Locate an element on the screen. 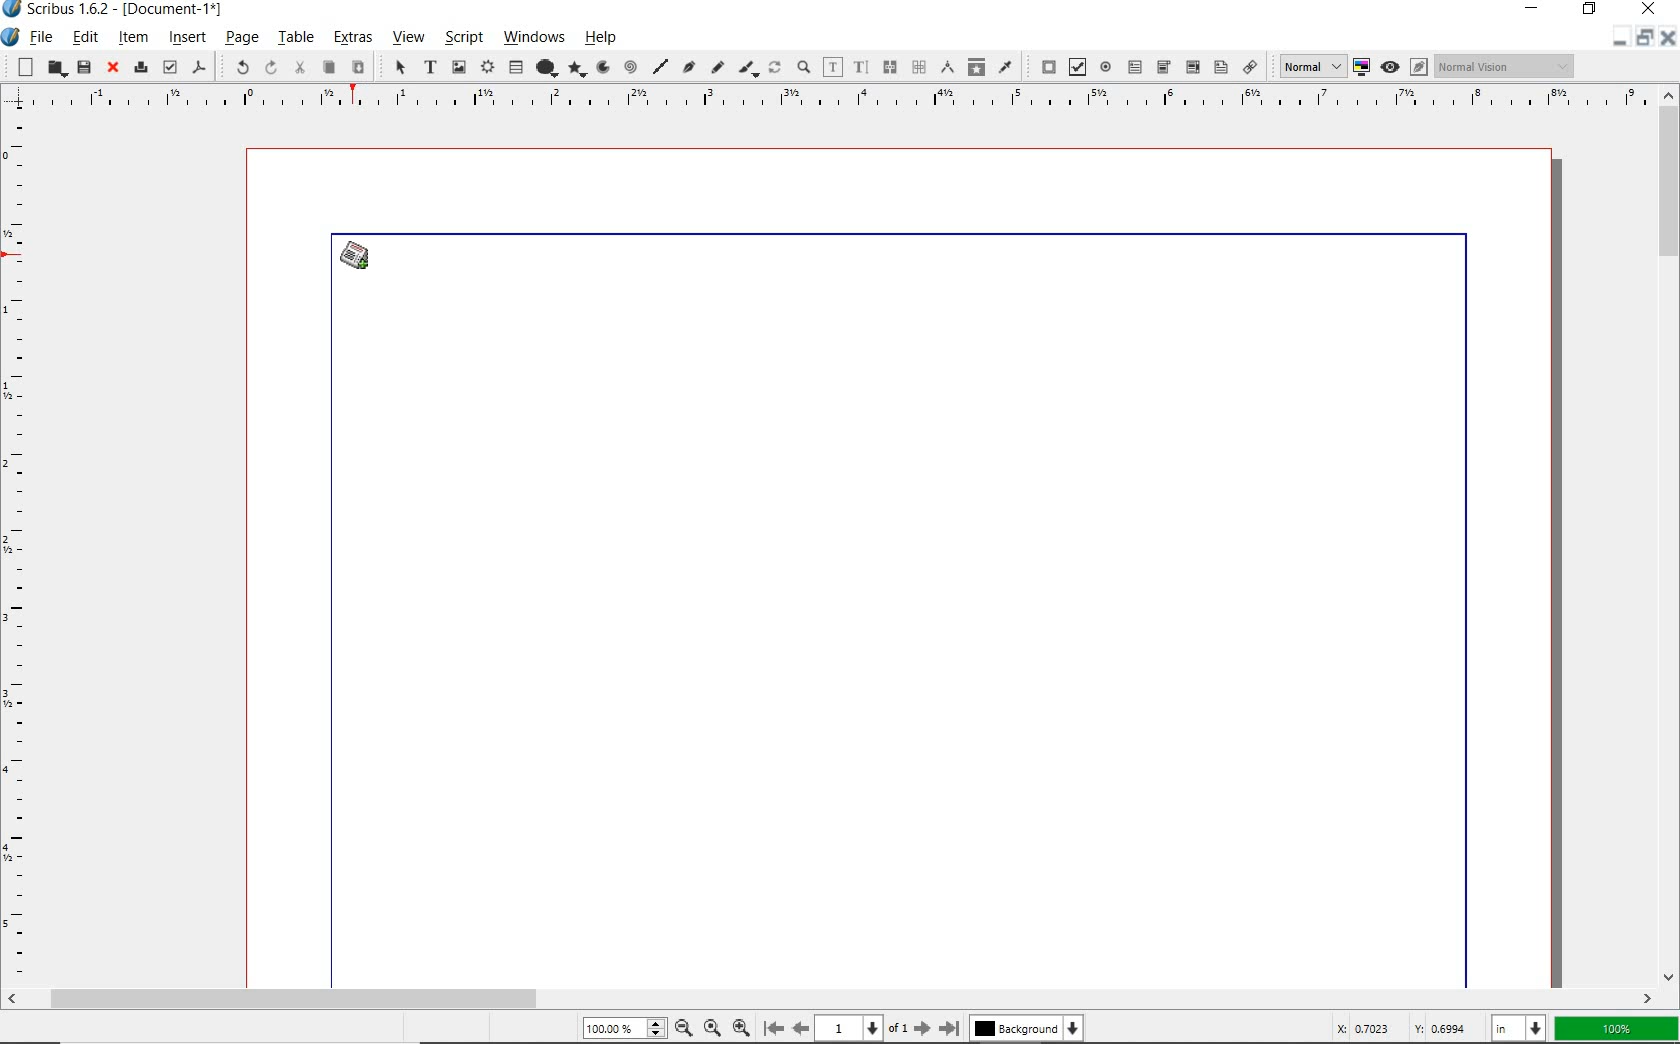  undo is located at coordinates (238, 67).